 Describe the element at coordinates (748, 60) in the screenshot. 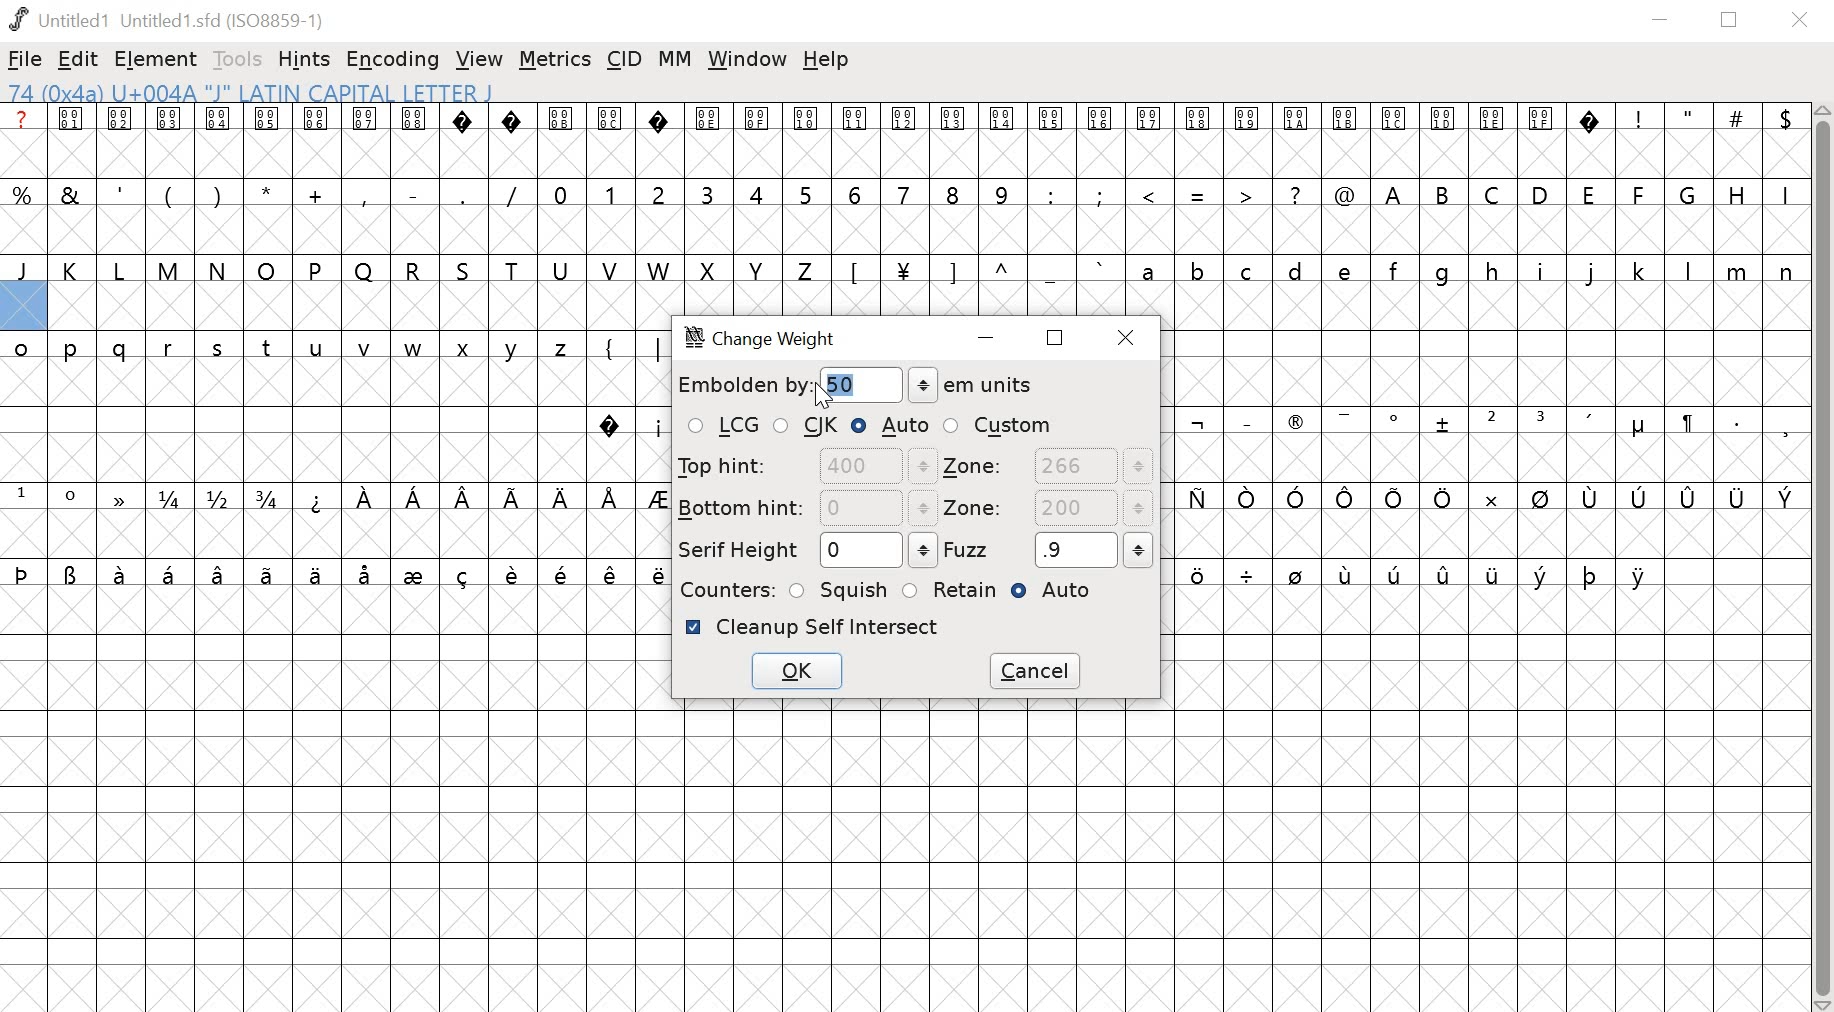

I see `window` at that location.